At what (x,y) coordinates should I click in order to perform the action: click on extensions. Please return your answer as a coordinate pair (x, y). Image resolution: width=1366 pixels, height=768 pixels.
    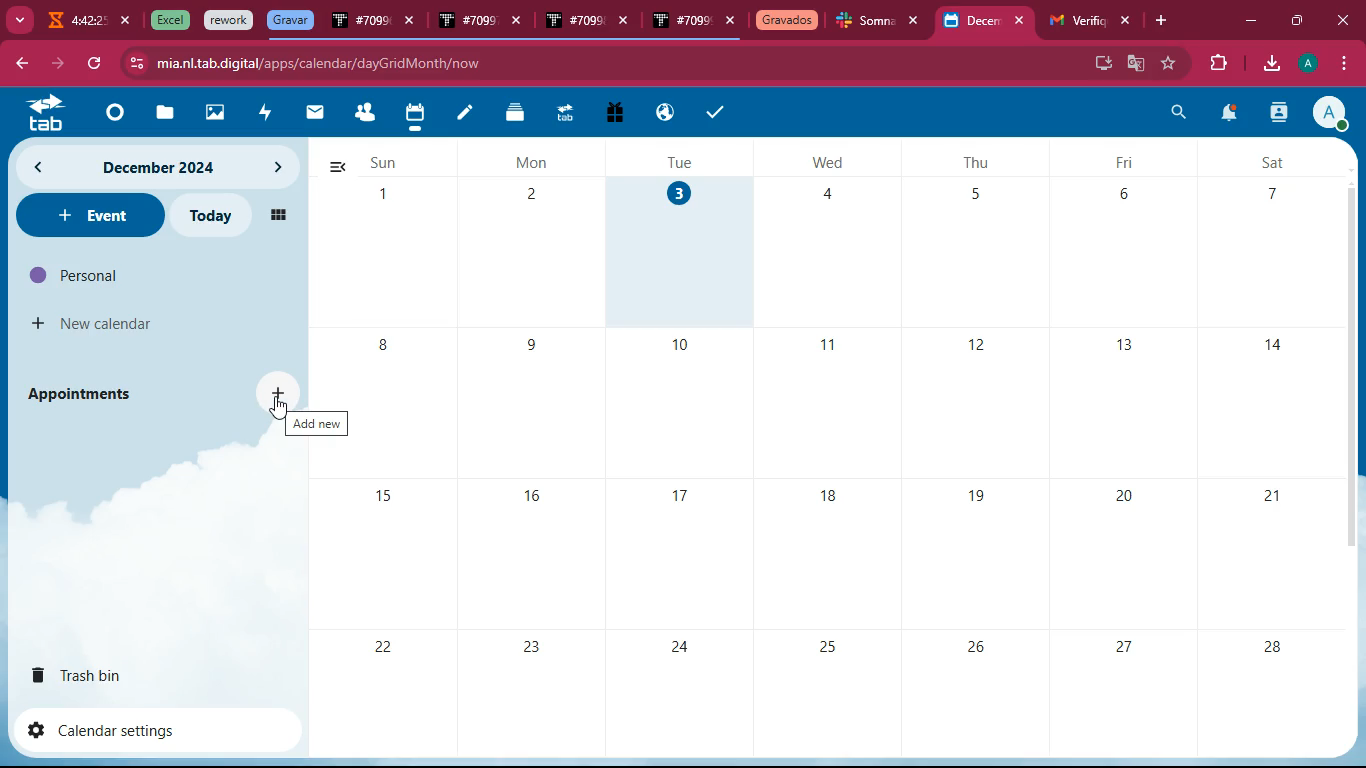
    Looking at the image, I should click on (1215, 64).